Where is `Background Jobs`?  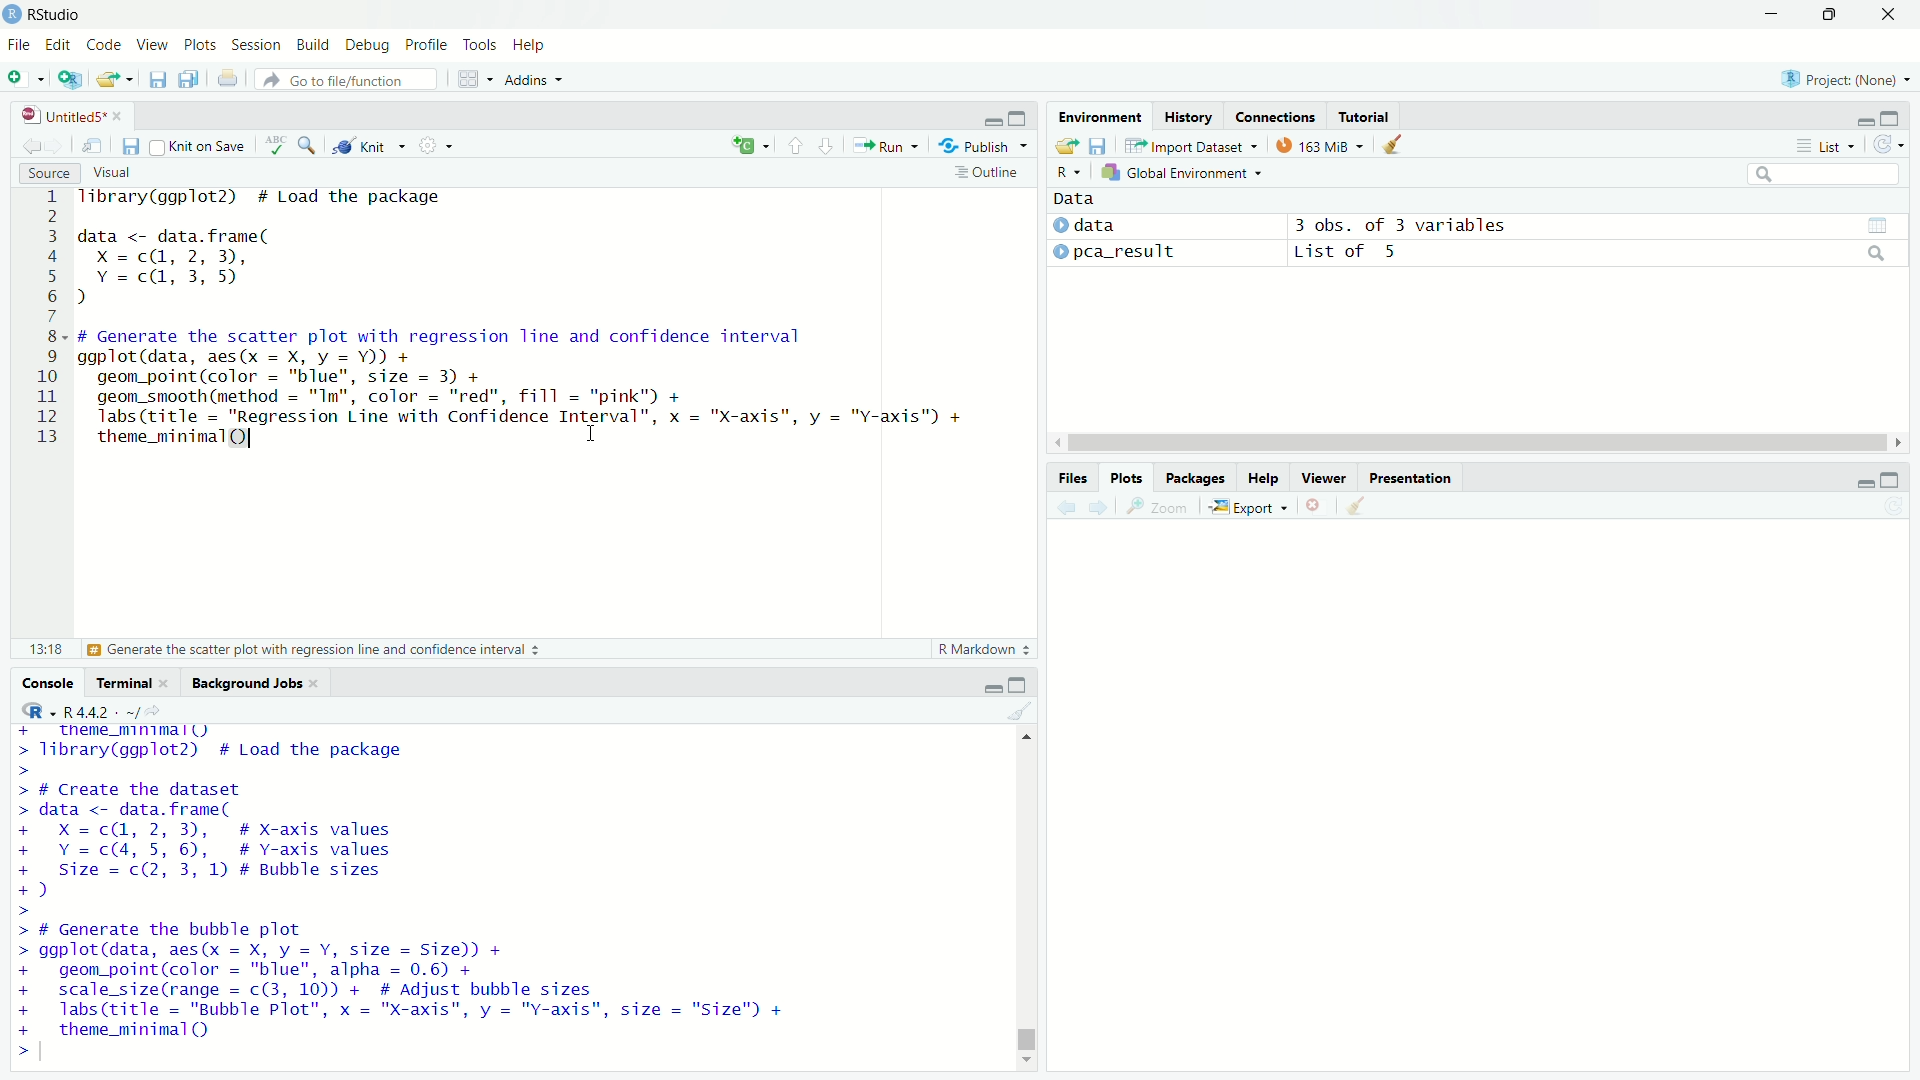
Background Jobs is located at coordinates (244, 684).